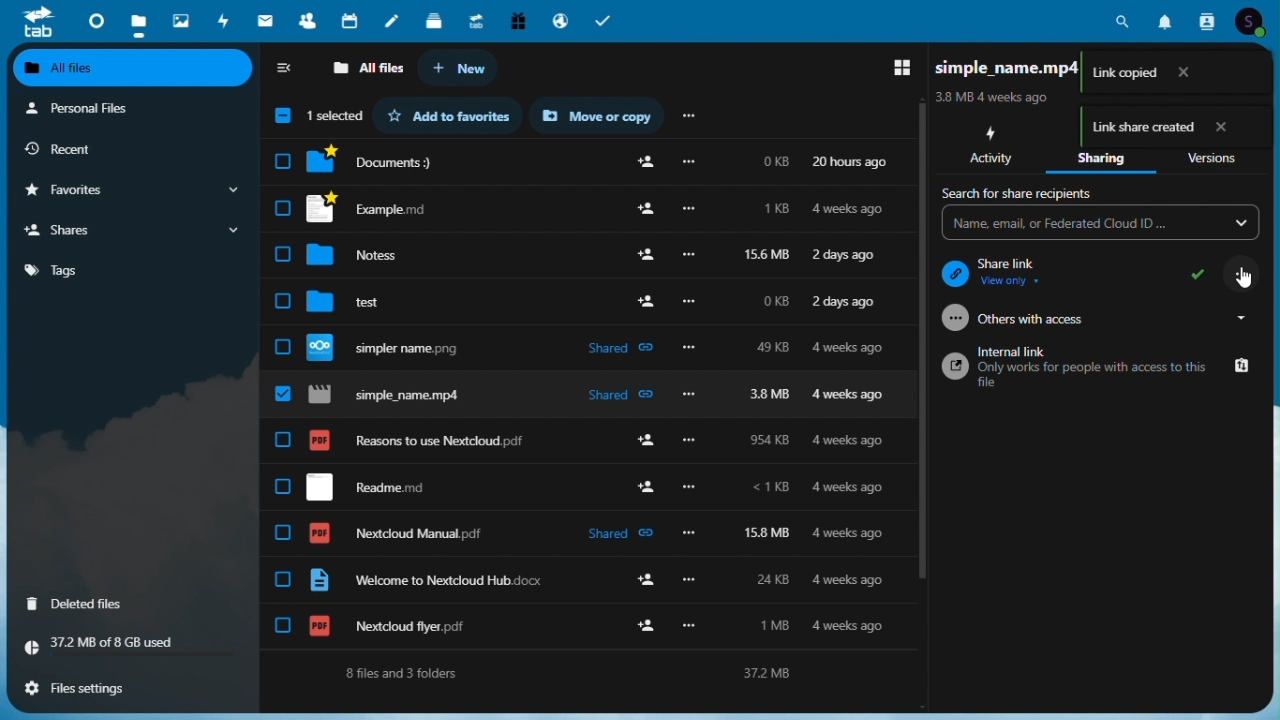  What do you see at coordinates (317, 117) in the screenshot?
I see `1 selected` at bounding box center [317, 117].